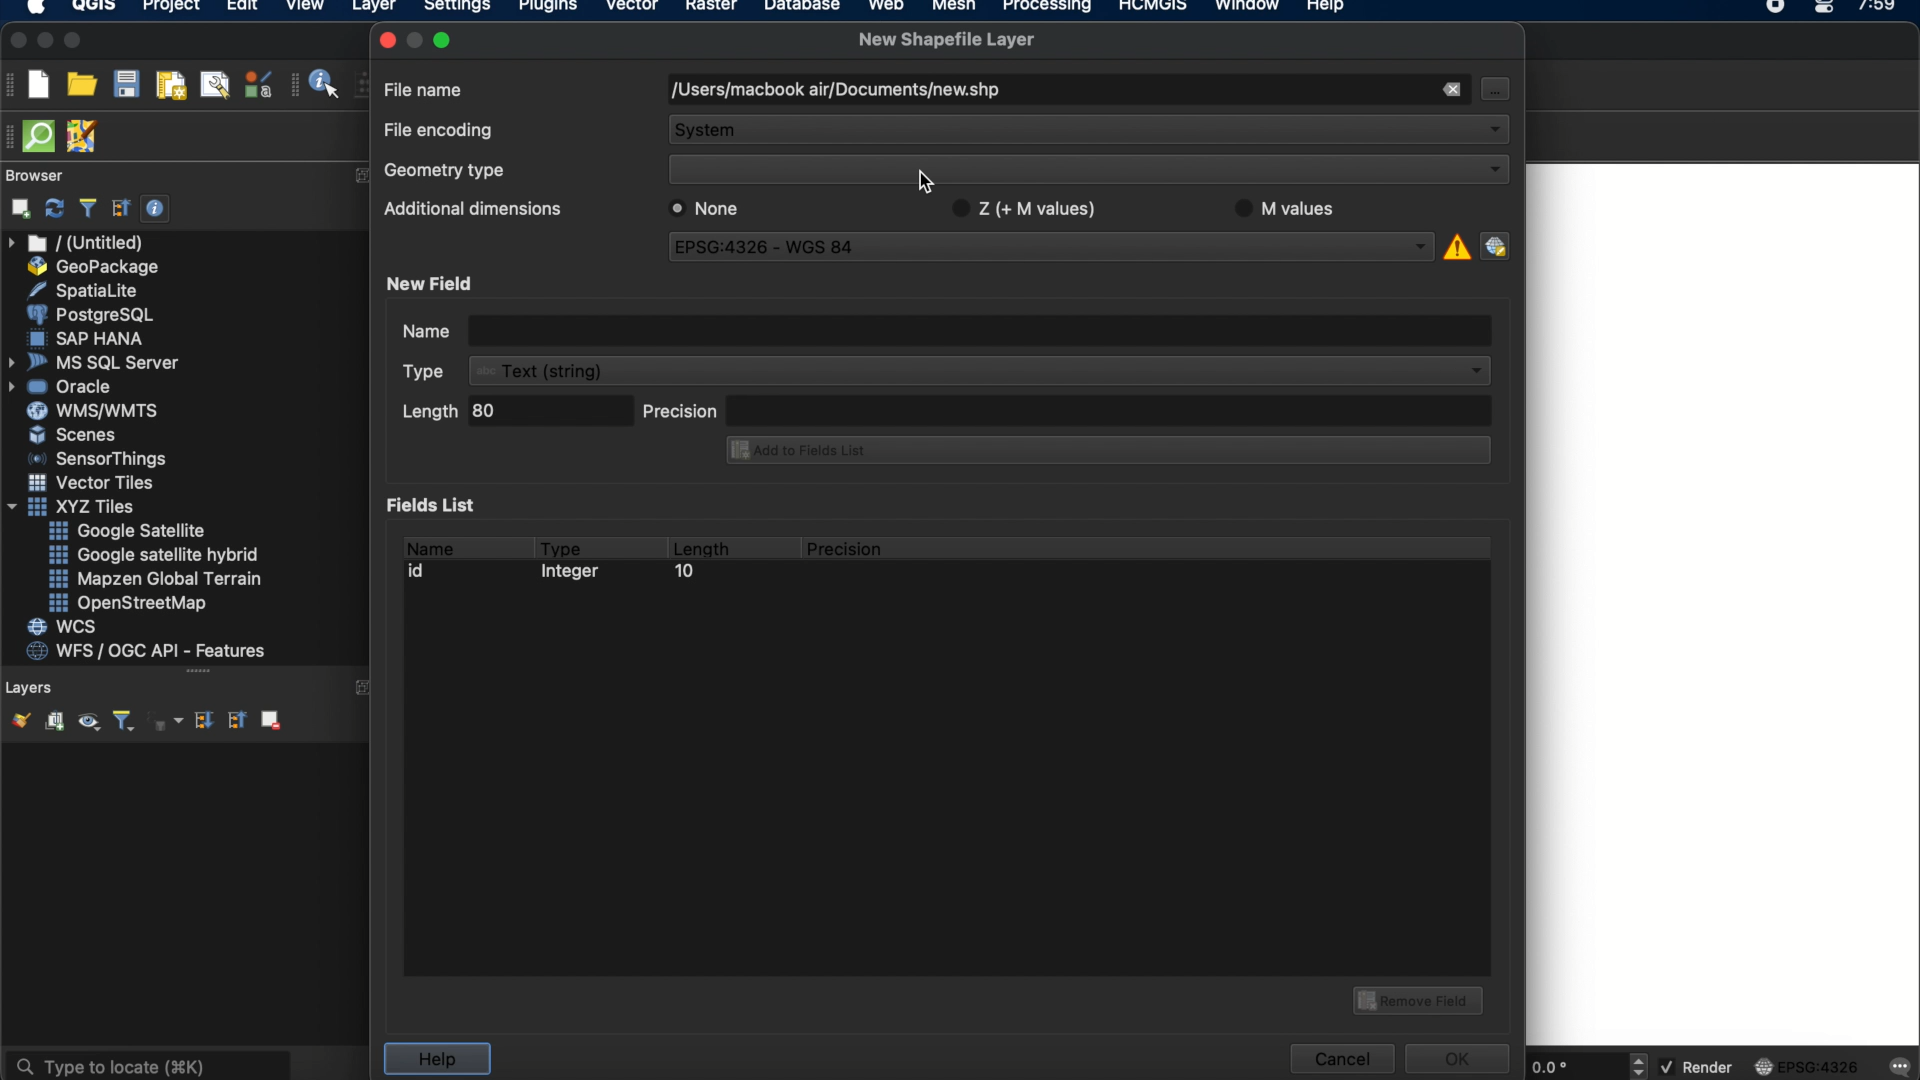  Describe the element at coordinates (422, 571) in the screenshot. I see `id` at that location.